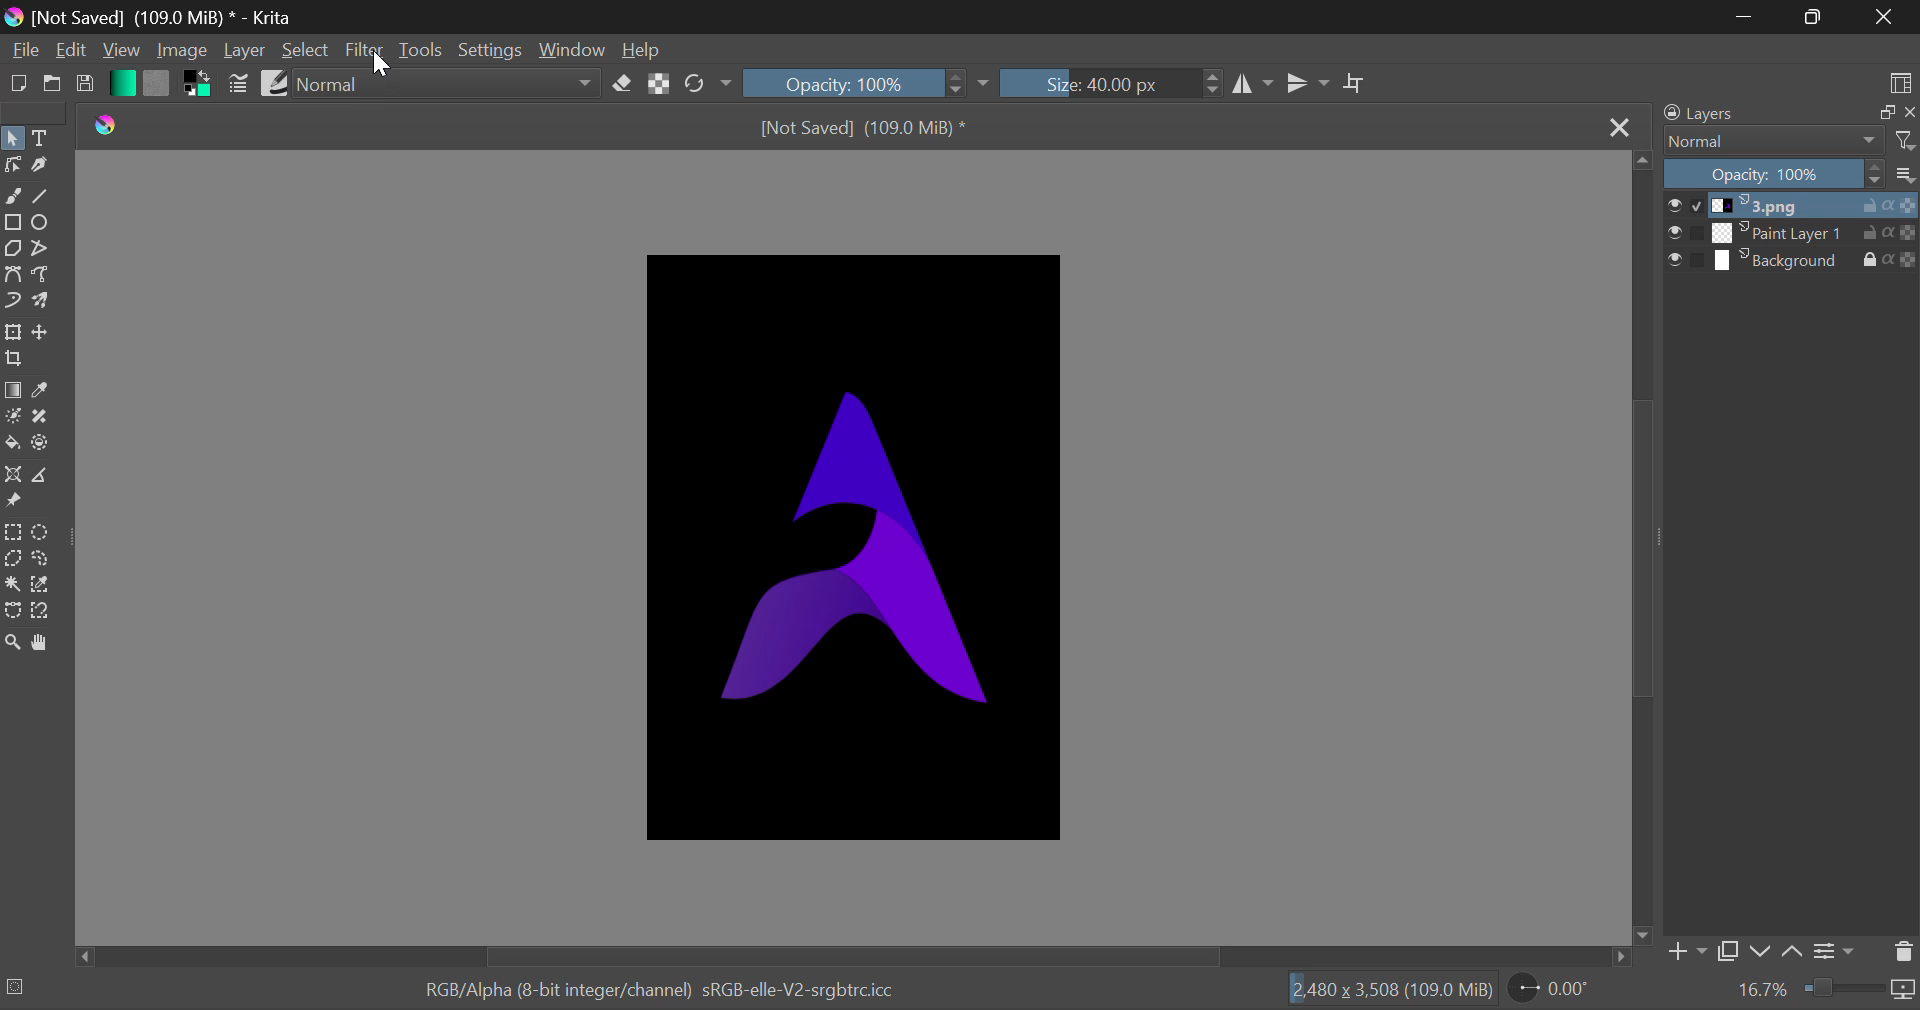 This screenshot has height=1010, width=1920. Describe the element at coordinates (240, 84) in the screenshot. I see `Brush Settings` at that location.